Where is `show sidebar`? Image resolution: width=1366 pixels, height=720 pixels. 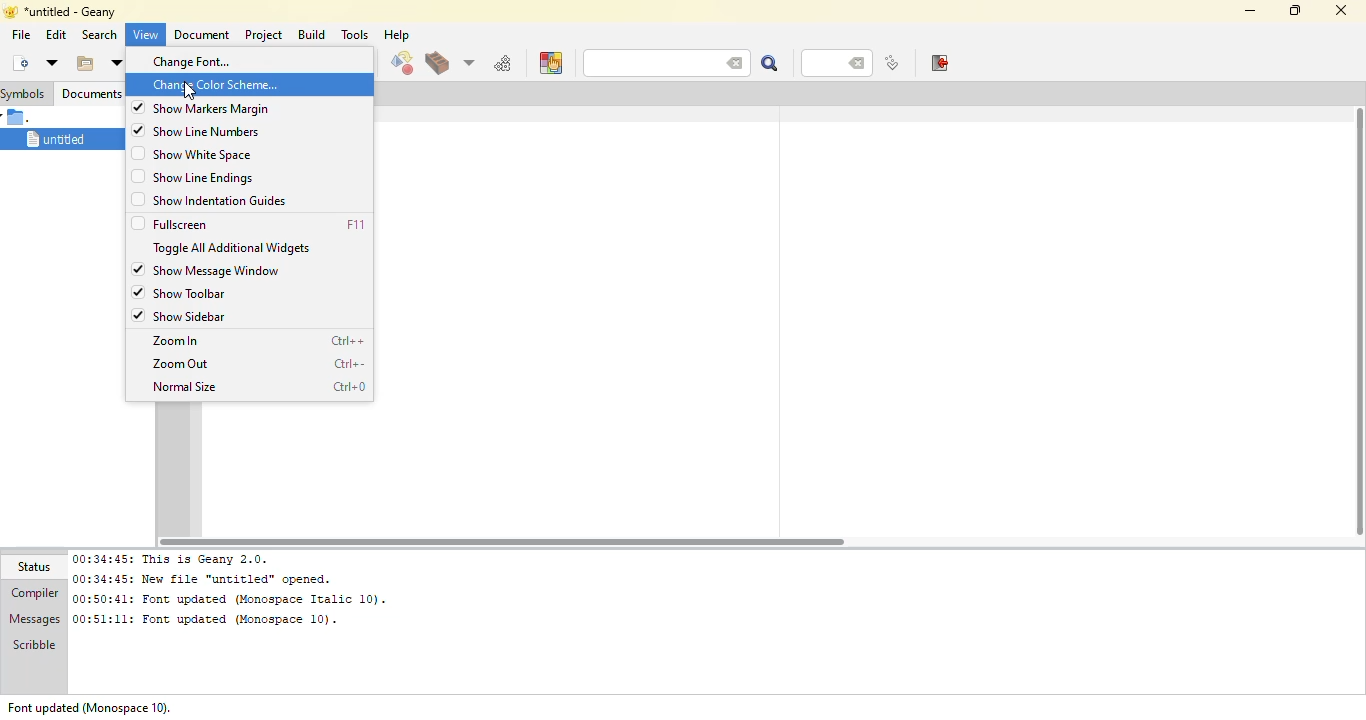 show sidebar is located at coordinates (193, 316).